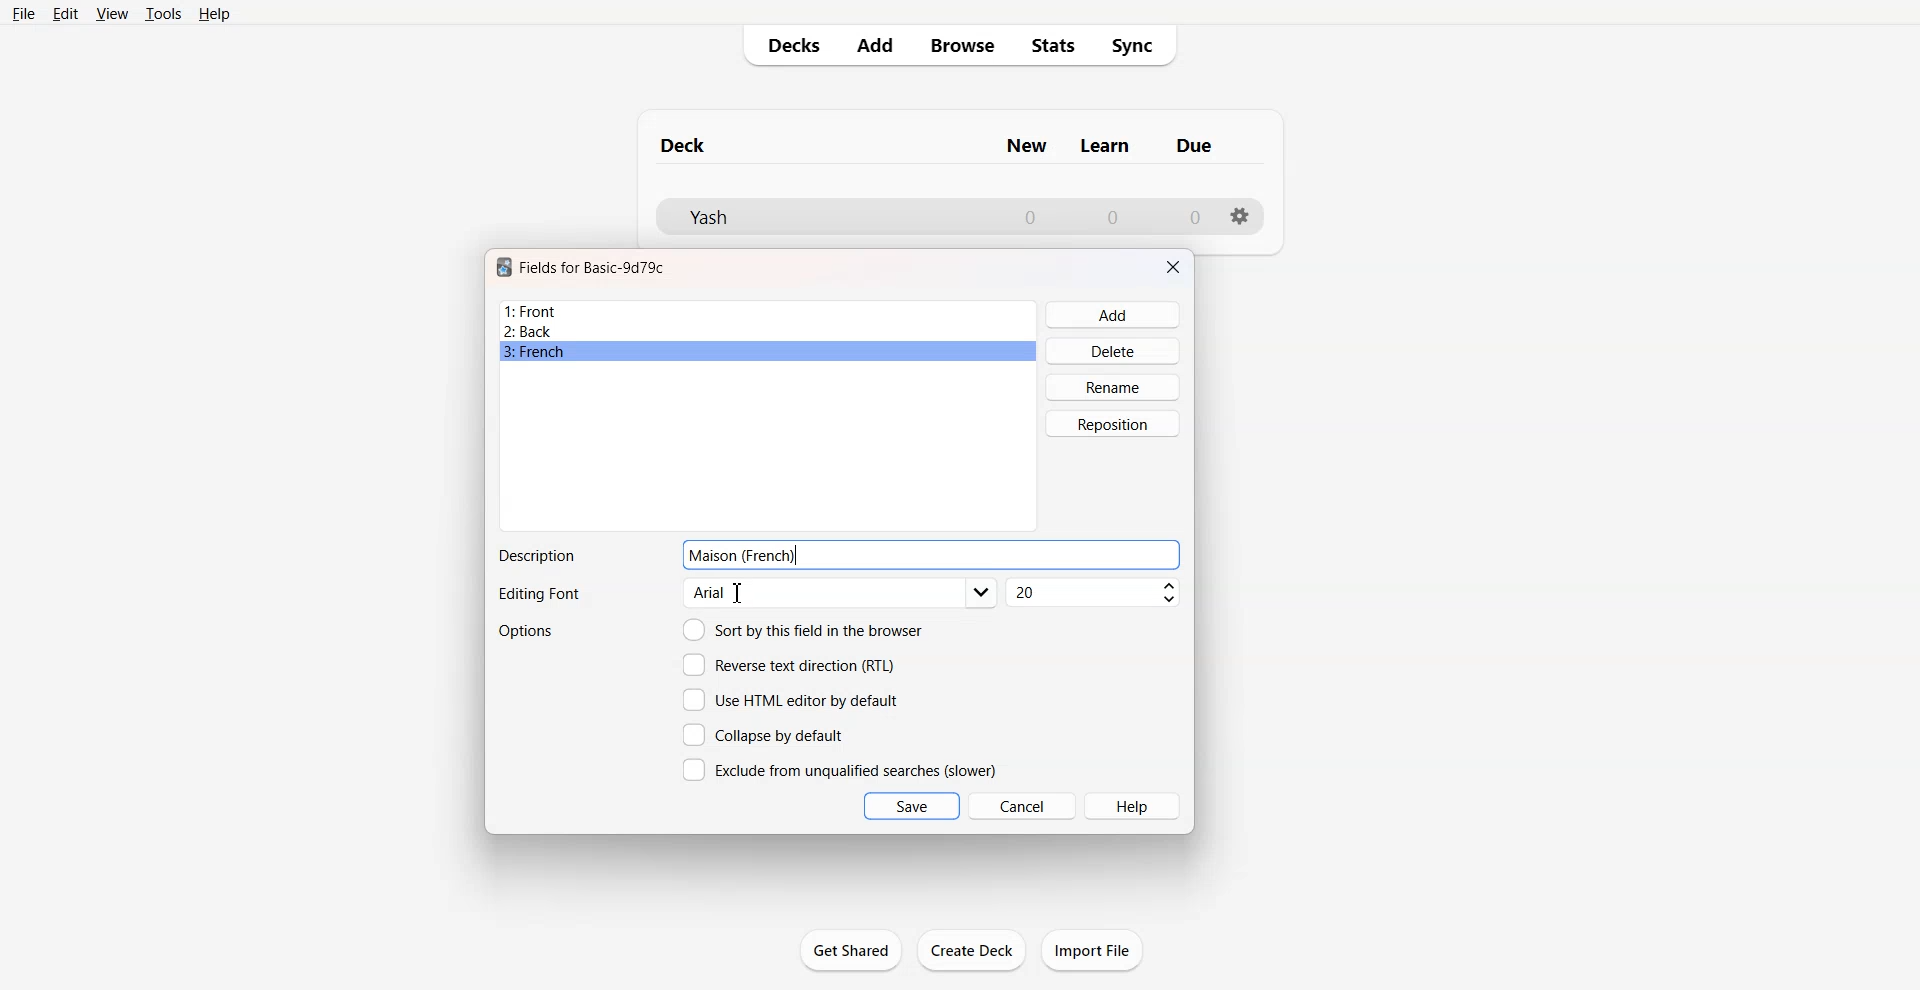  Describe the element at coordinates (504, 267) in the screenshot. I see `Software logo` at that location.